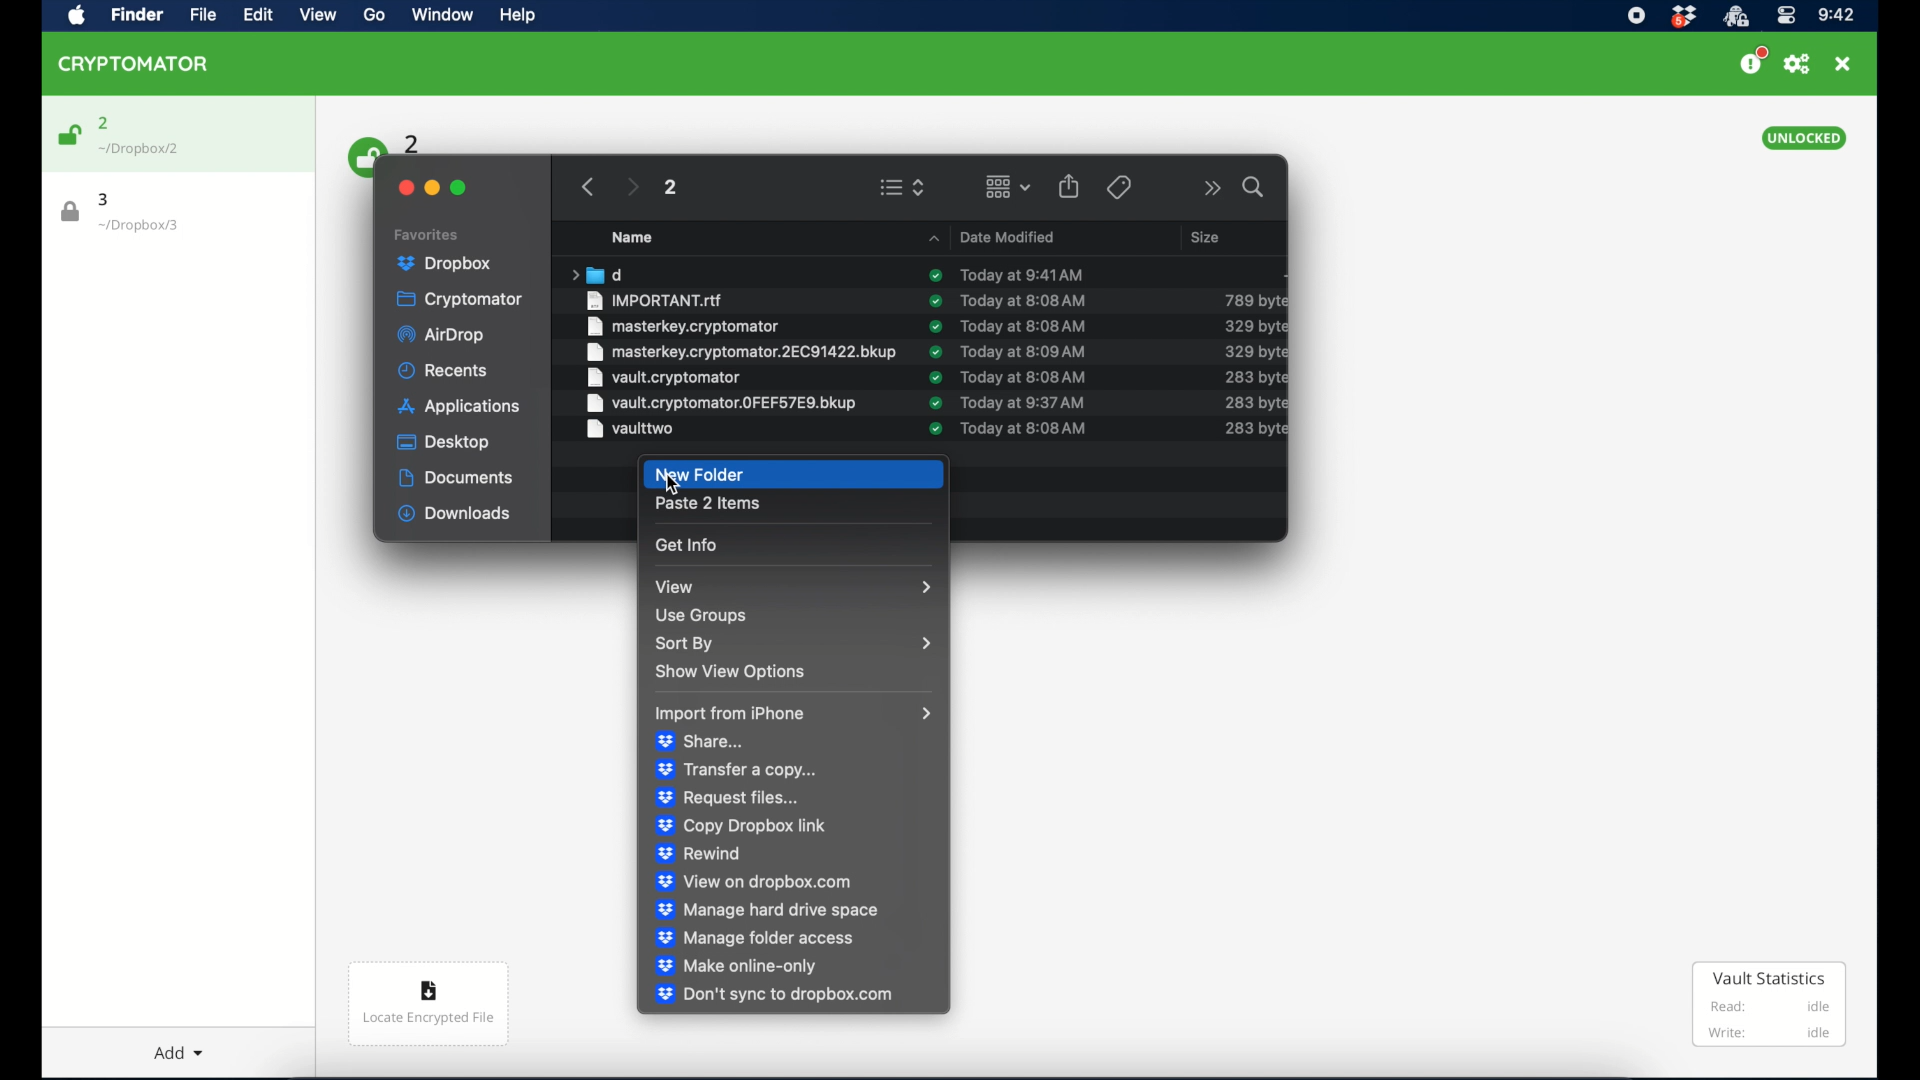 Image resolution: width=1920 pixels, height=1080 pixels. What do you see at coordinates (1635, 16) in the screenshot?
I see `screen recorder icon` at bounding box center [1635, 16].